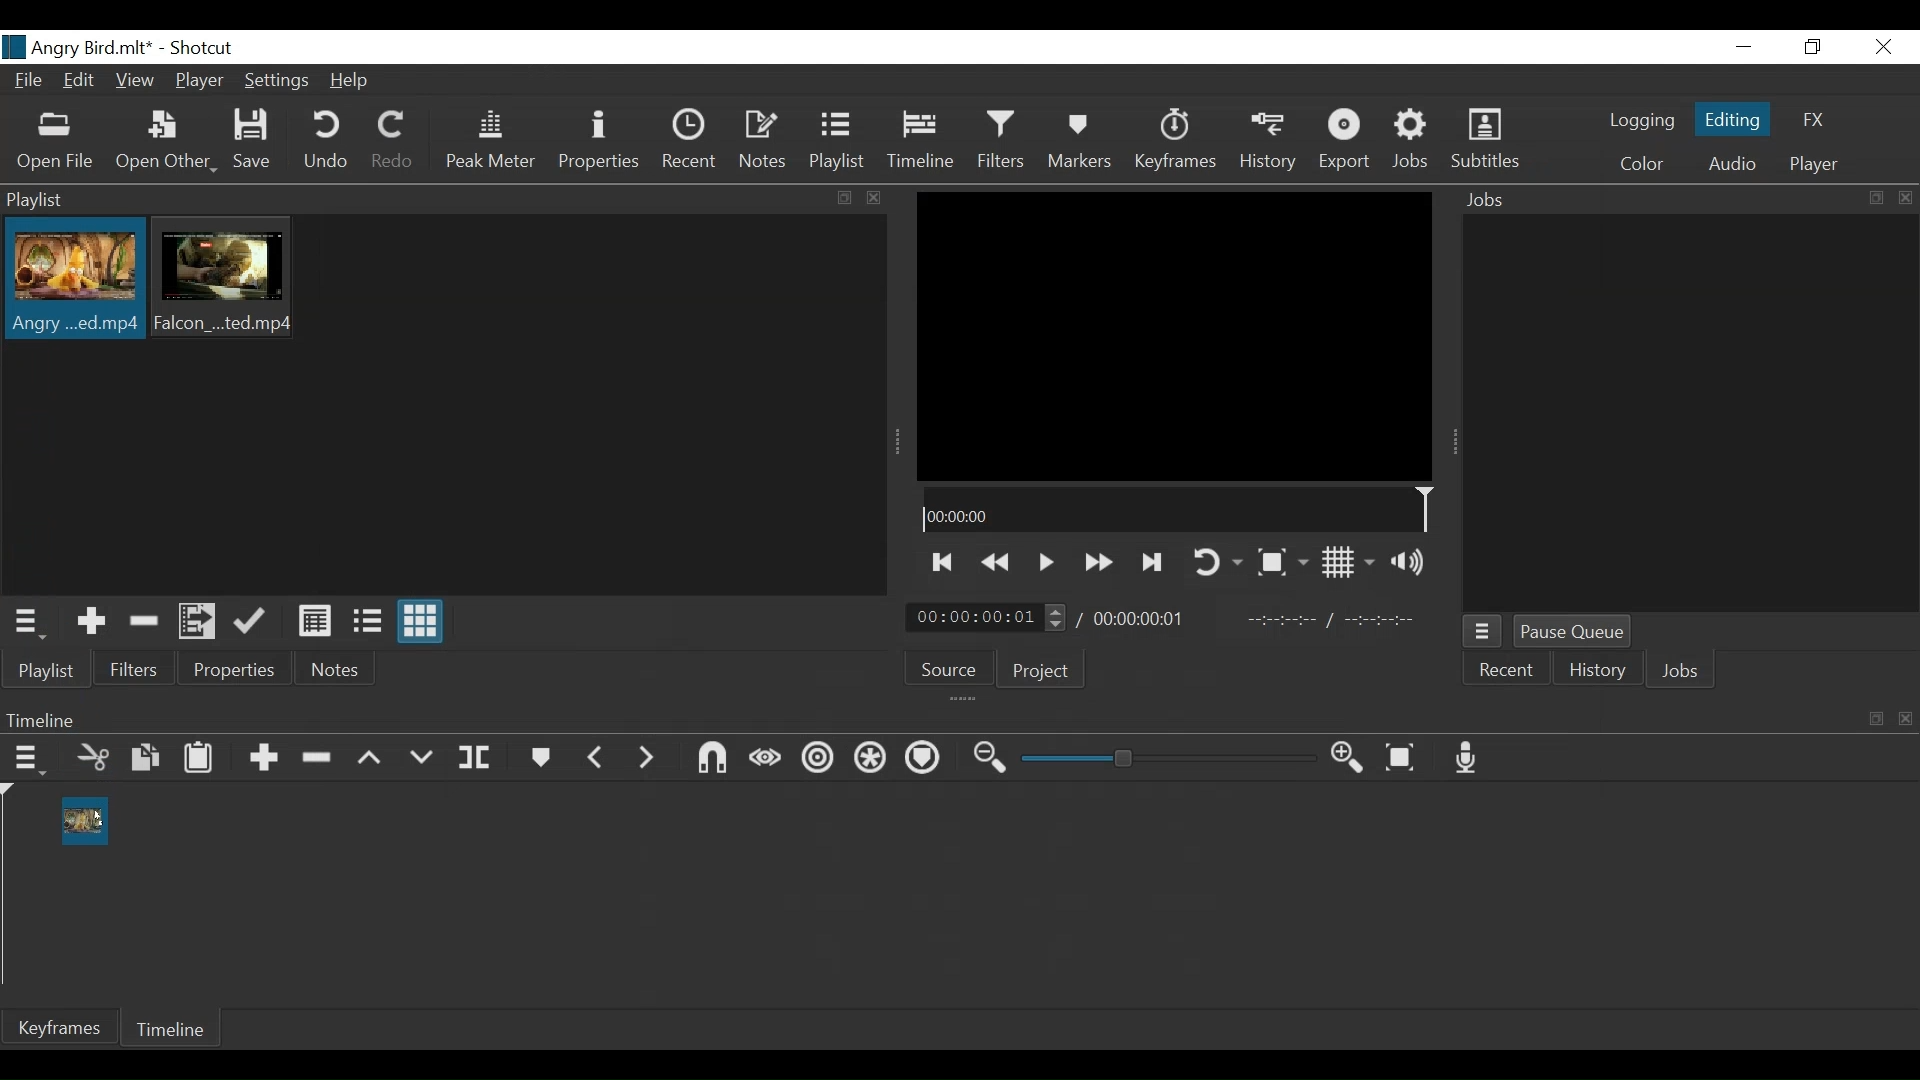 This screenshot has width=1920, height=1080. What do you see at coordinates (1178, 509) in the screenshot?
I see `Timeline` at bounding box center [1178, 509].